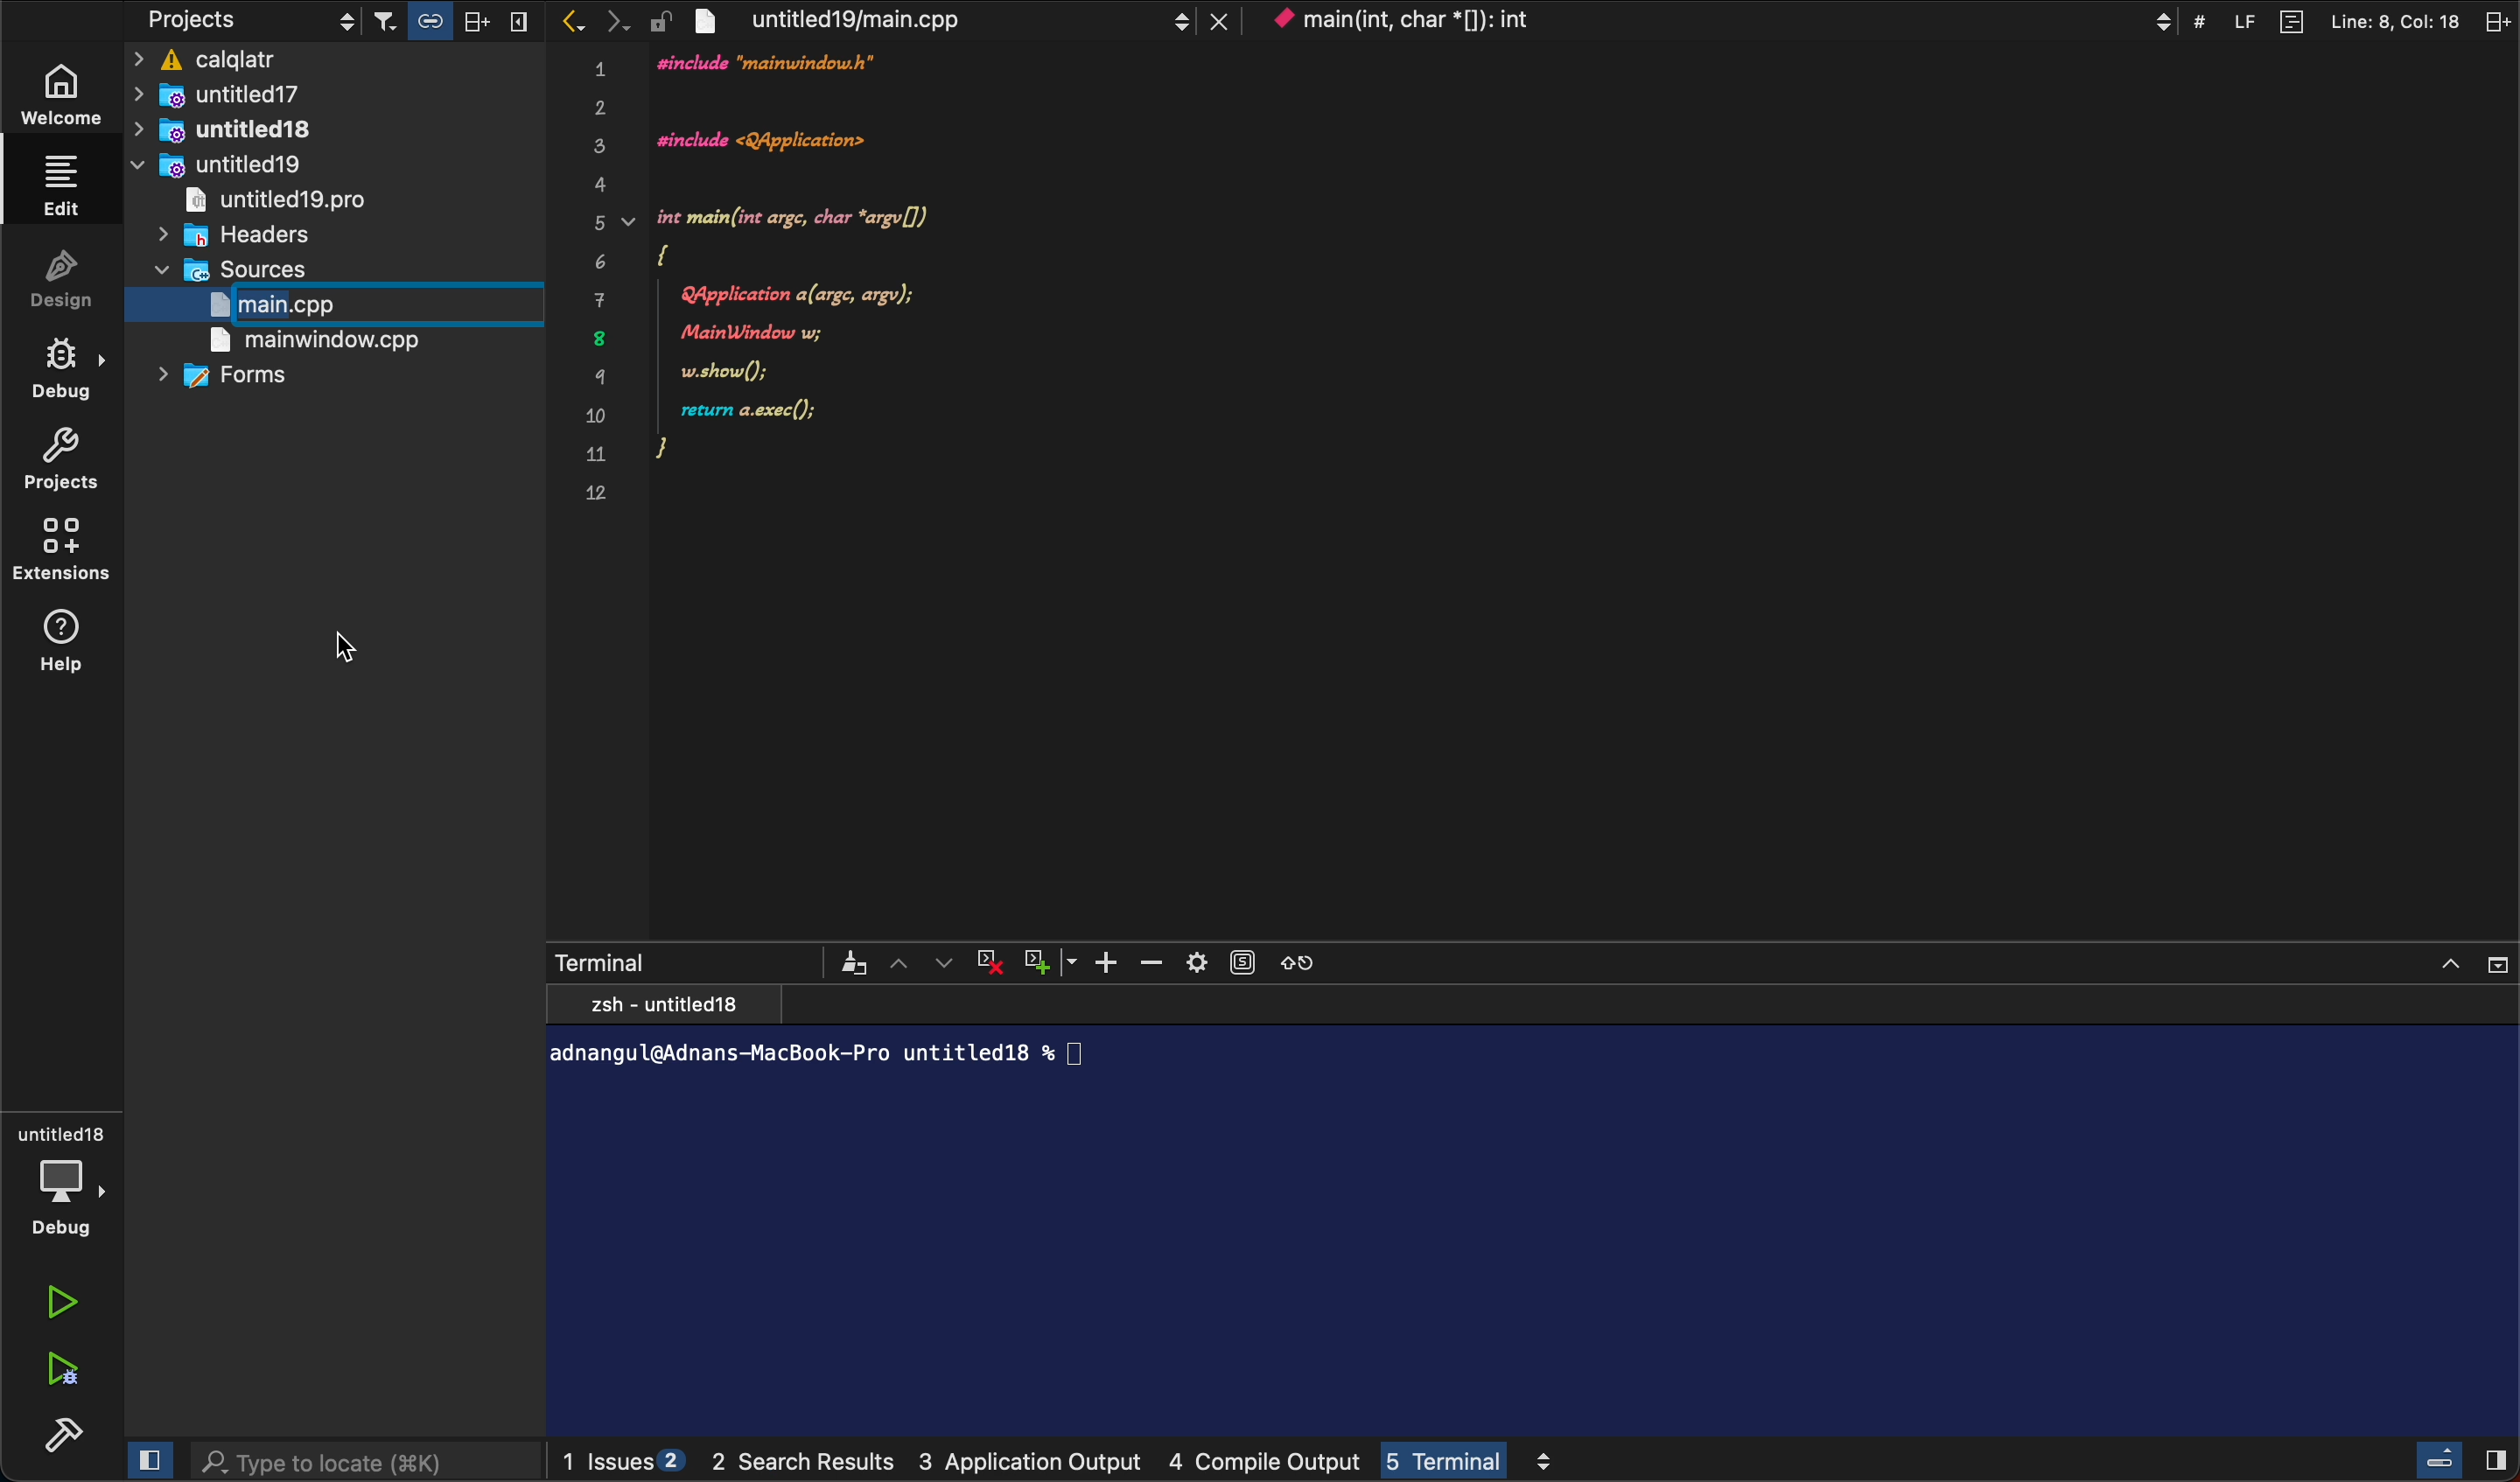  I want to click on untitled19pro, so click(273, 200).